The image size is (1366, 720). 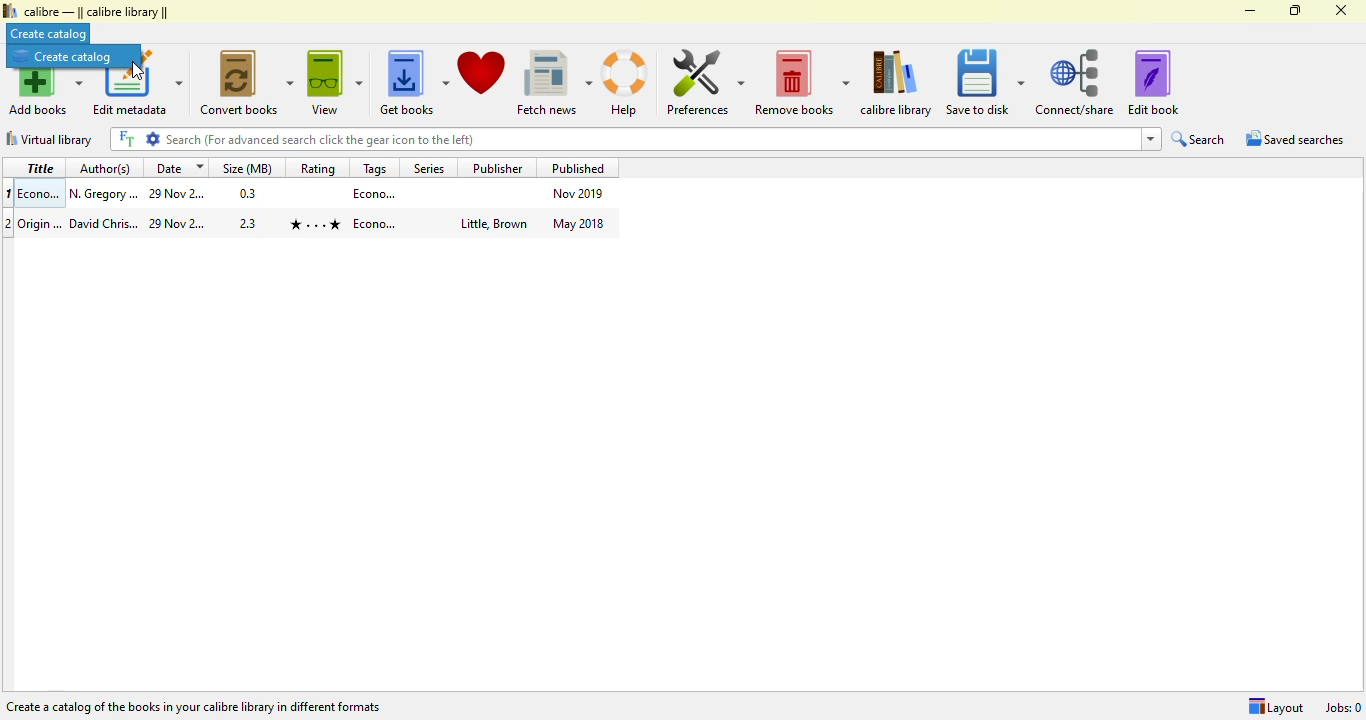 I want to click on book 2, so click(x=314, y=223).